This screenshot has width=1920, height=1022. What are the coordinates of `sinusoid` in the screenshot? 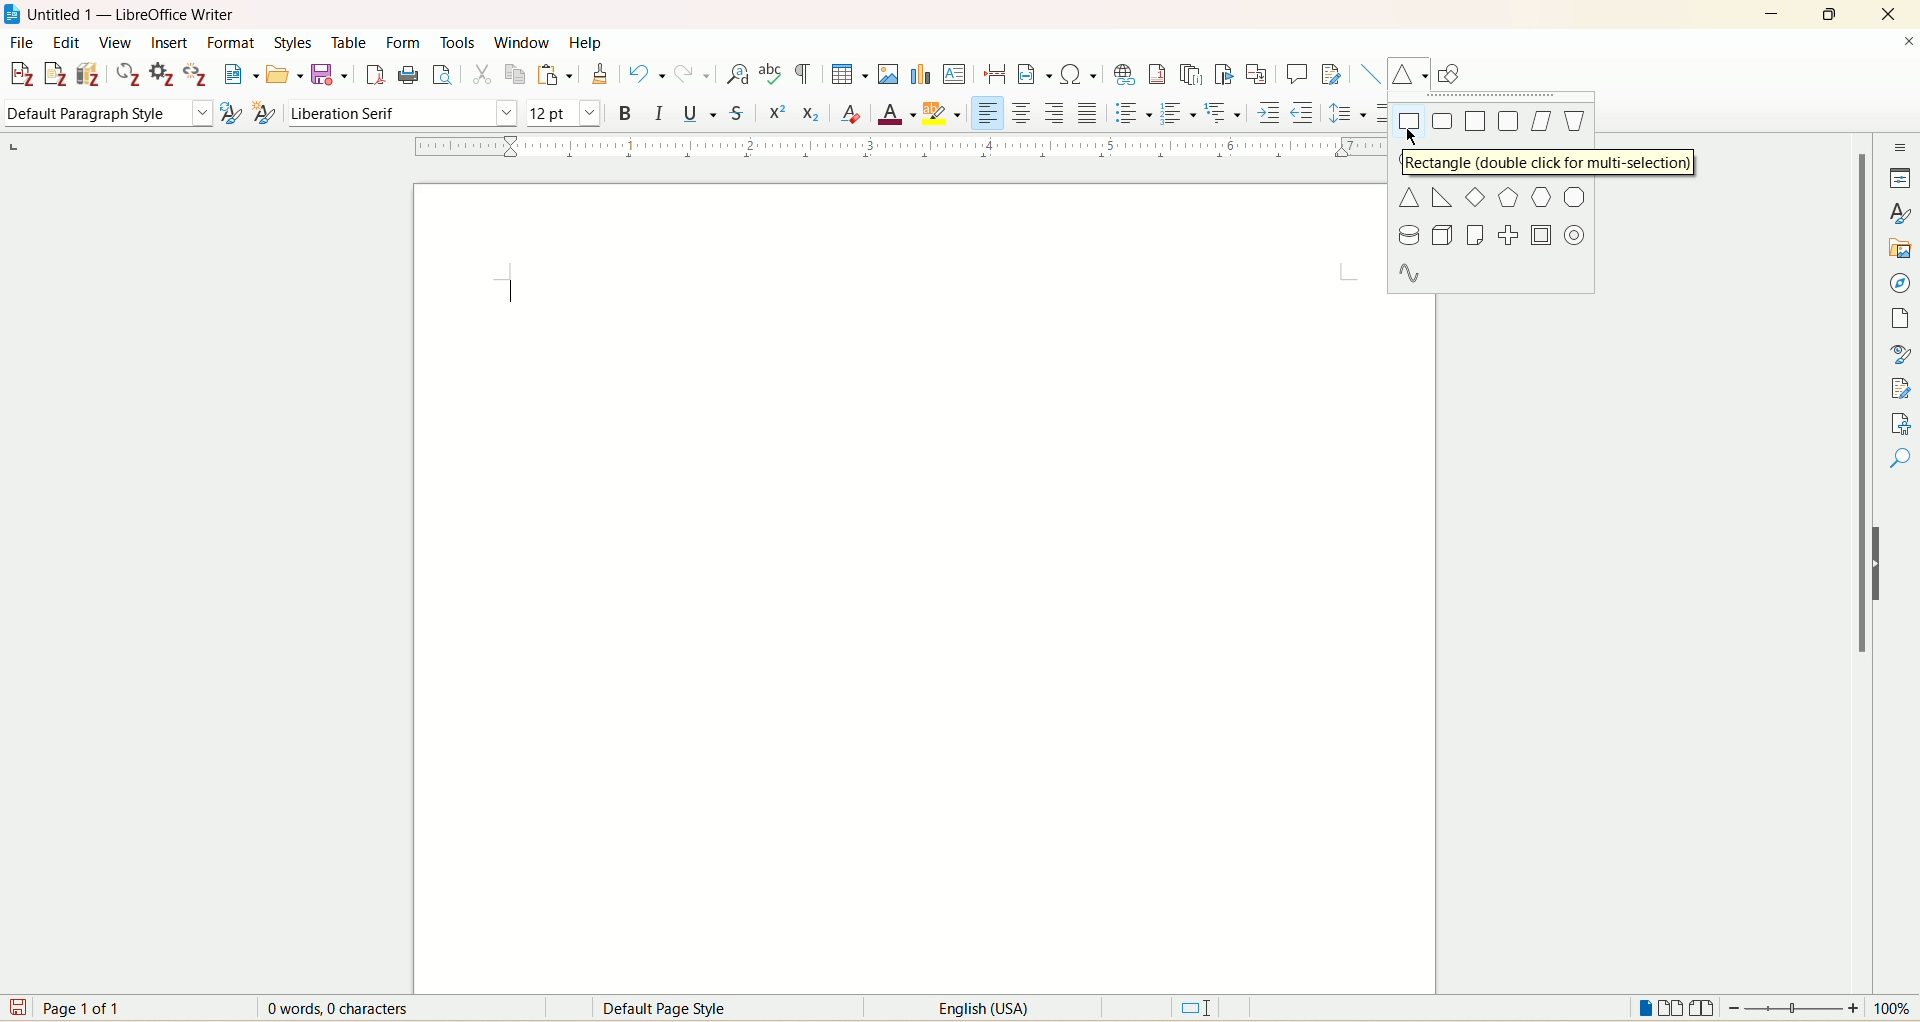 It's located at (1409, 271).